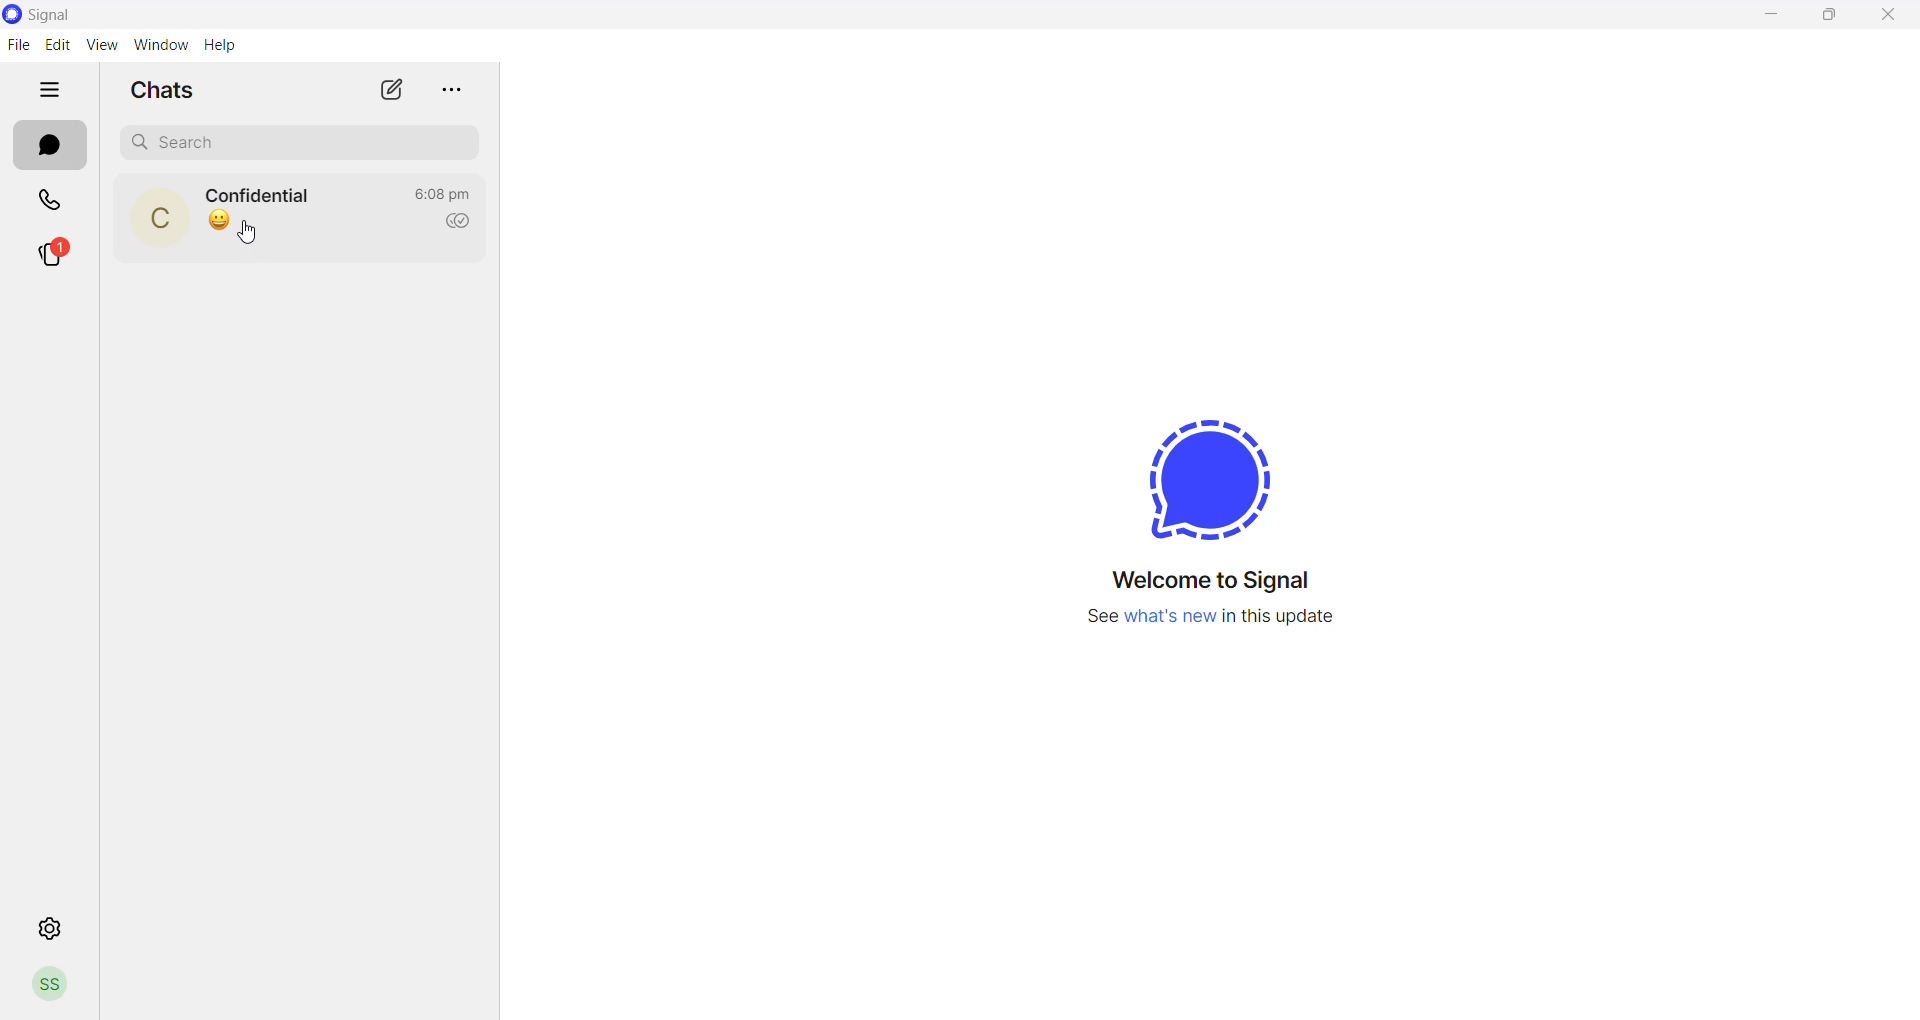  What do you see at coordinates (103, 44) in the screenshot?
I see `view` at bounding box center [103, 44].